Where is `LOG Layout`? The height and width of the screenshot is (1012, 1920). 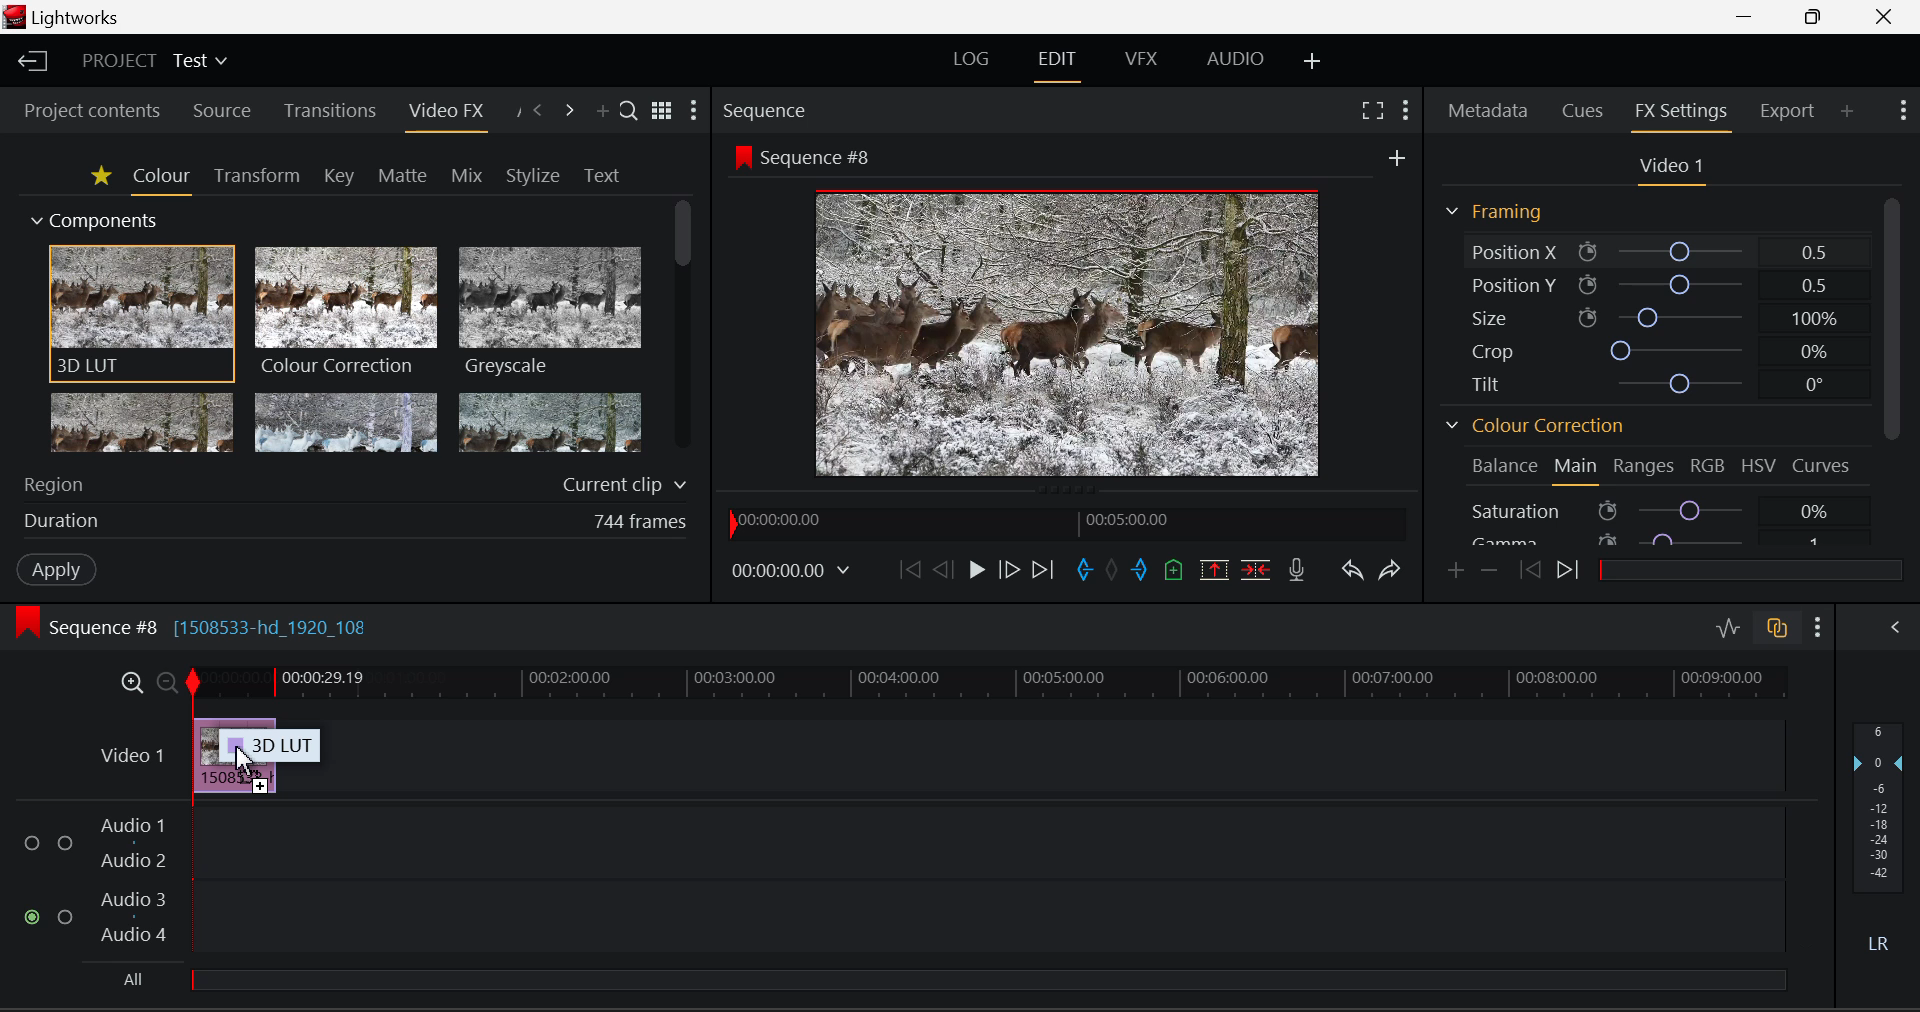 LOG Layout is located at coordinates (973, 65).